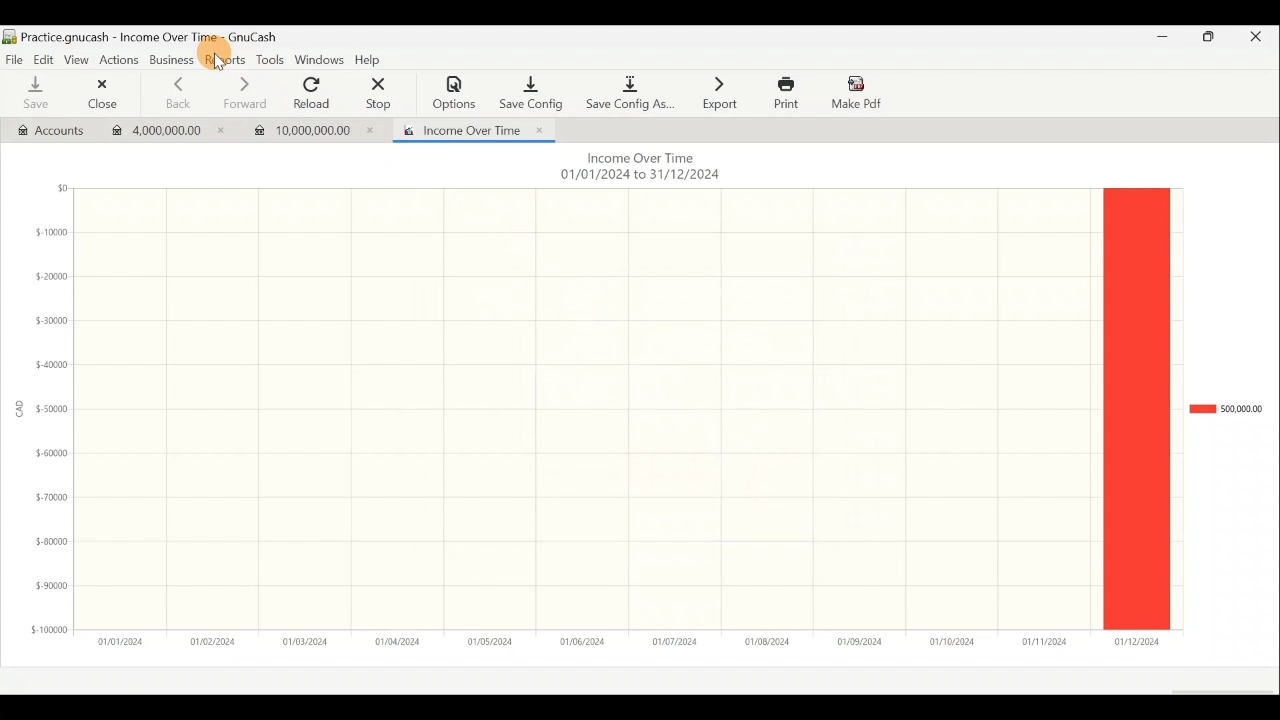 This screenshot has height=720, width=1280. I want to click on Document name, so click(150, 37).